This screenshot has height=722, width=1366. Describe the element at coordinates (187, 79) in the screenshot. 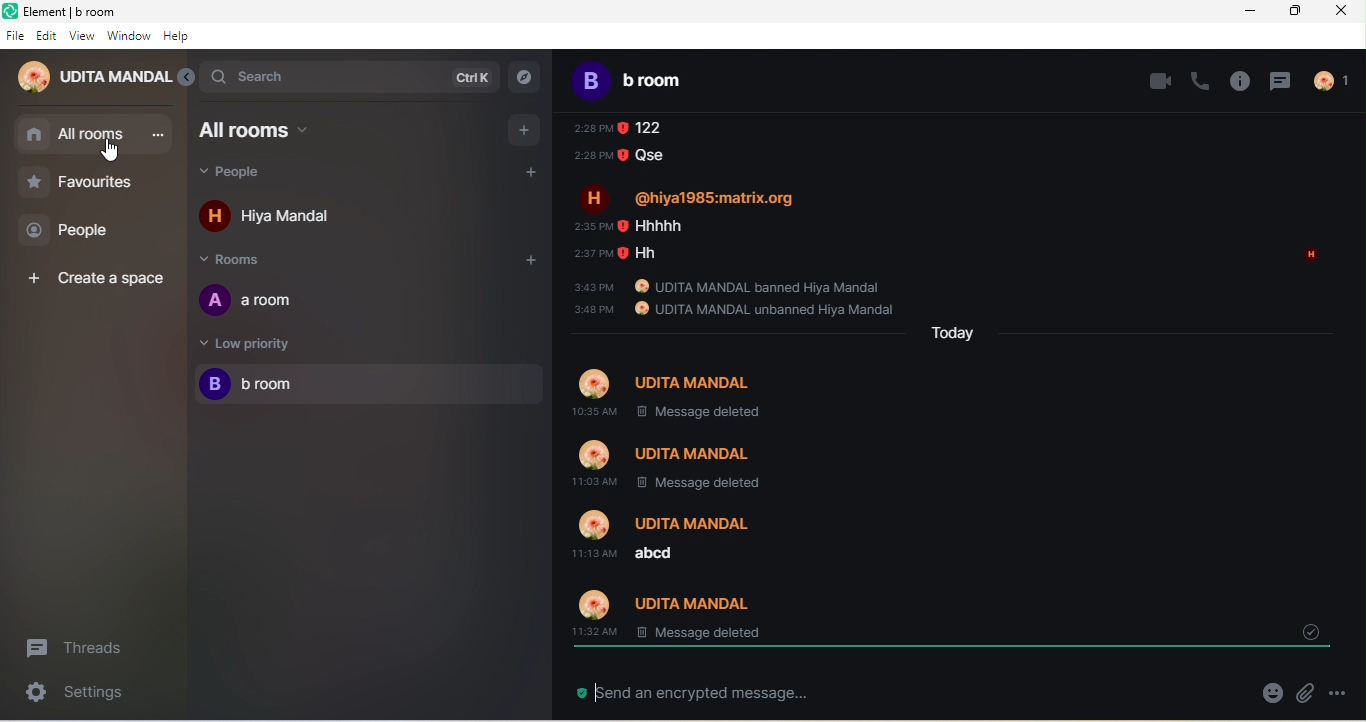

I see `expand` at that location.